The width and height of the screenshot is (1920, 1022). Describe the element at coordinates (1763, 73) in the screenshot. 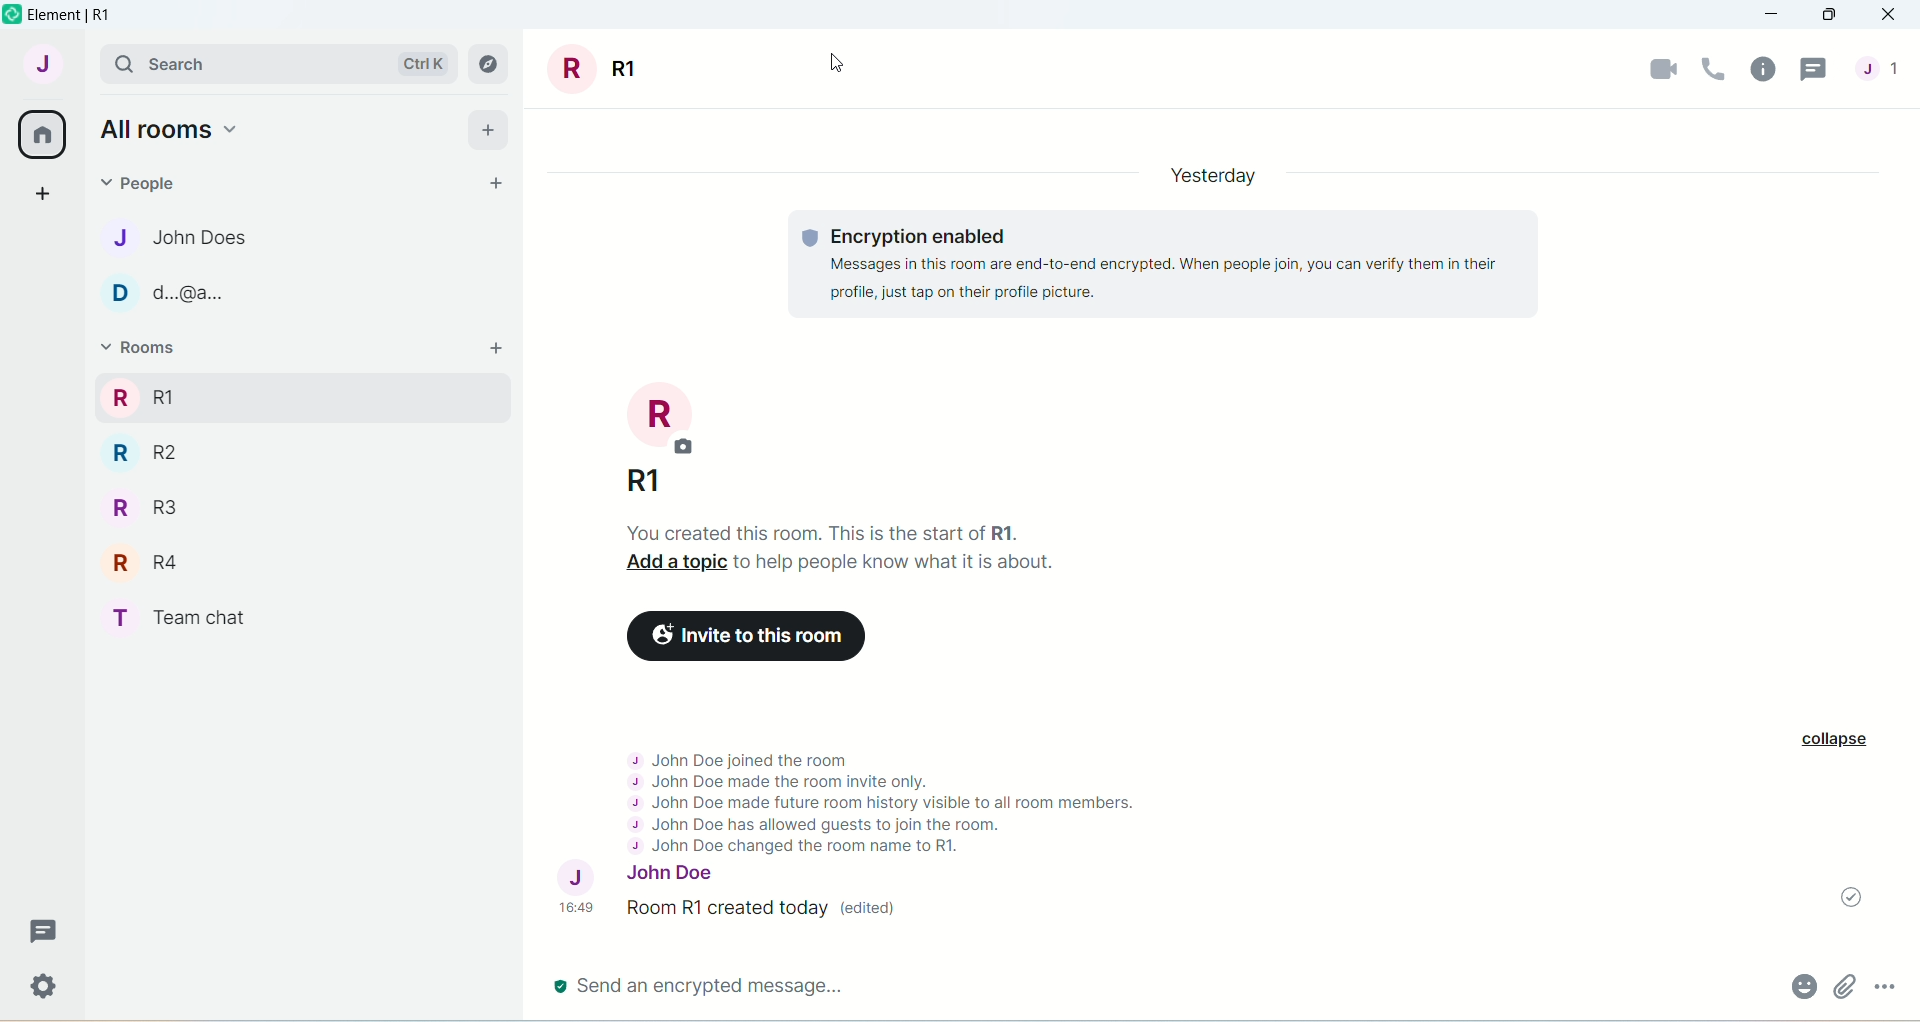

I see `room info` at that location.